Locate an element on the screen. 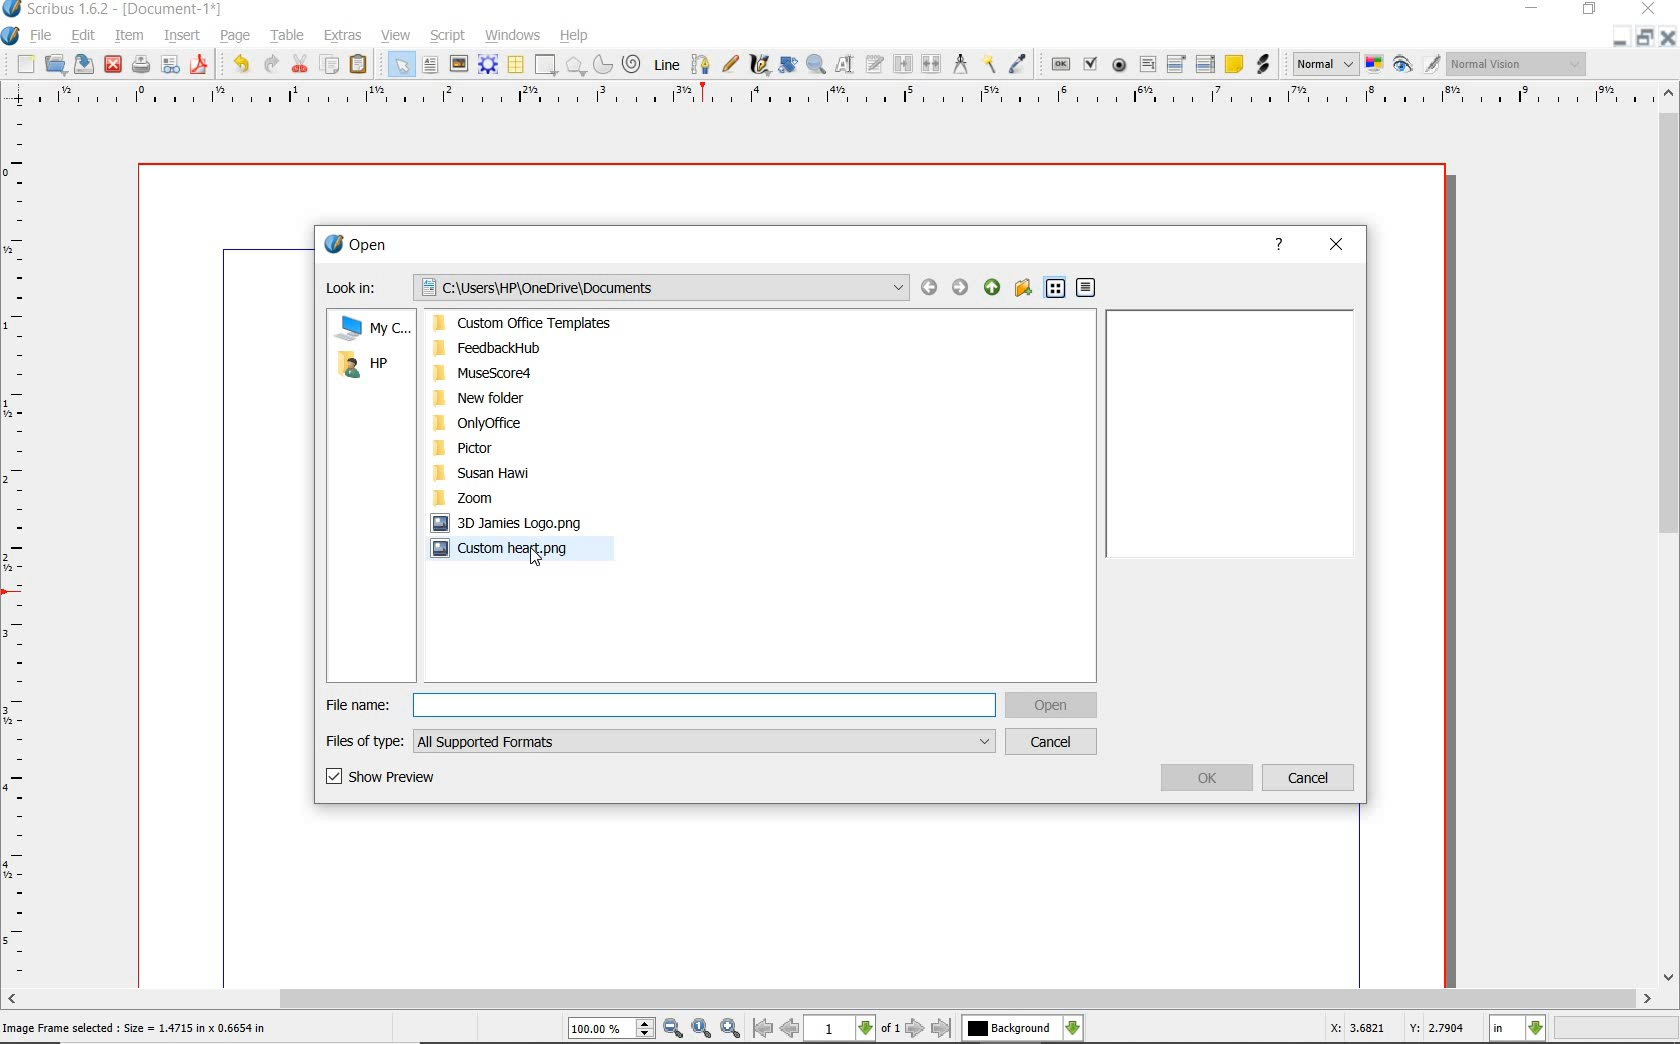 This screenshot has width=1680, height=1044. select current zoom level is located at coordinates (611, 1030).